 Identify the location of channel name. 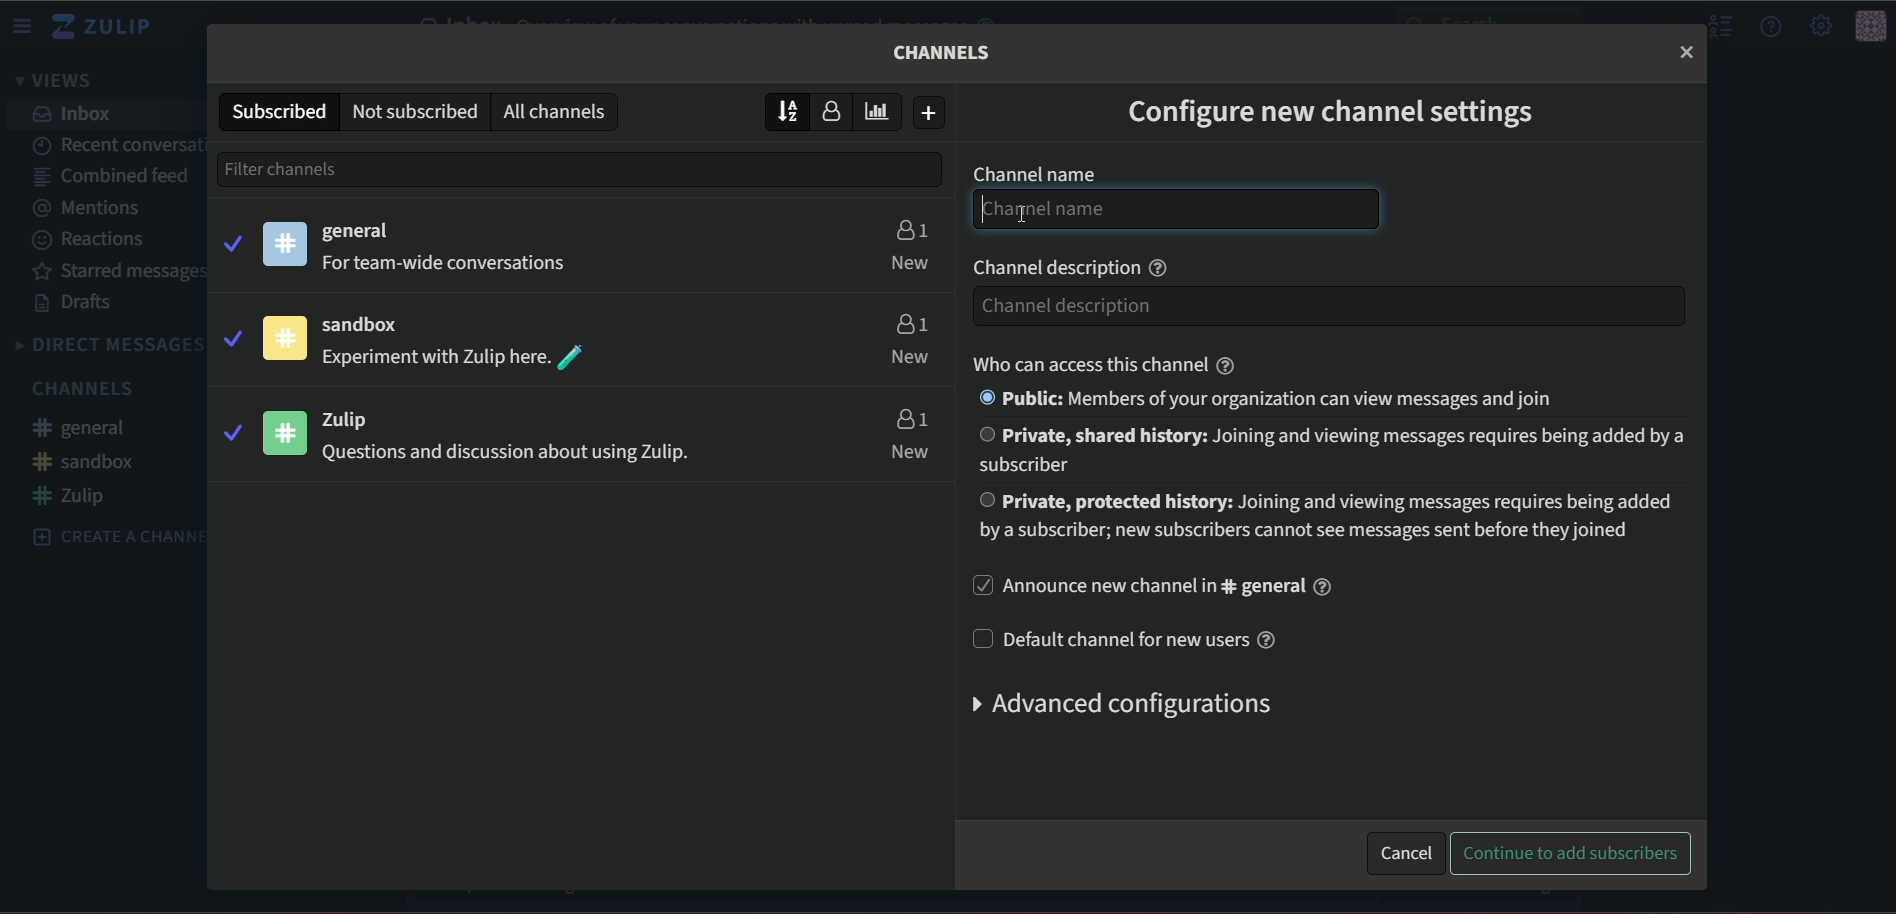
(1033, 174).